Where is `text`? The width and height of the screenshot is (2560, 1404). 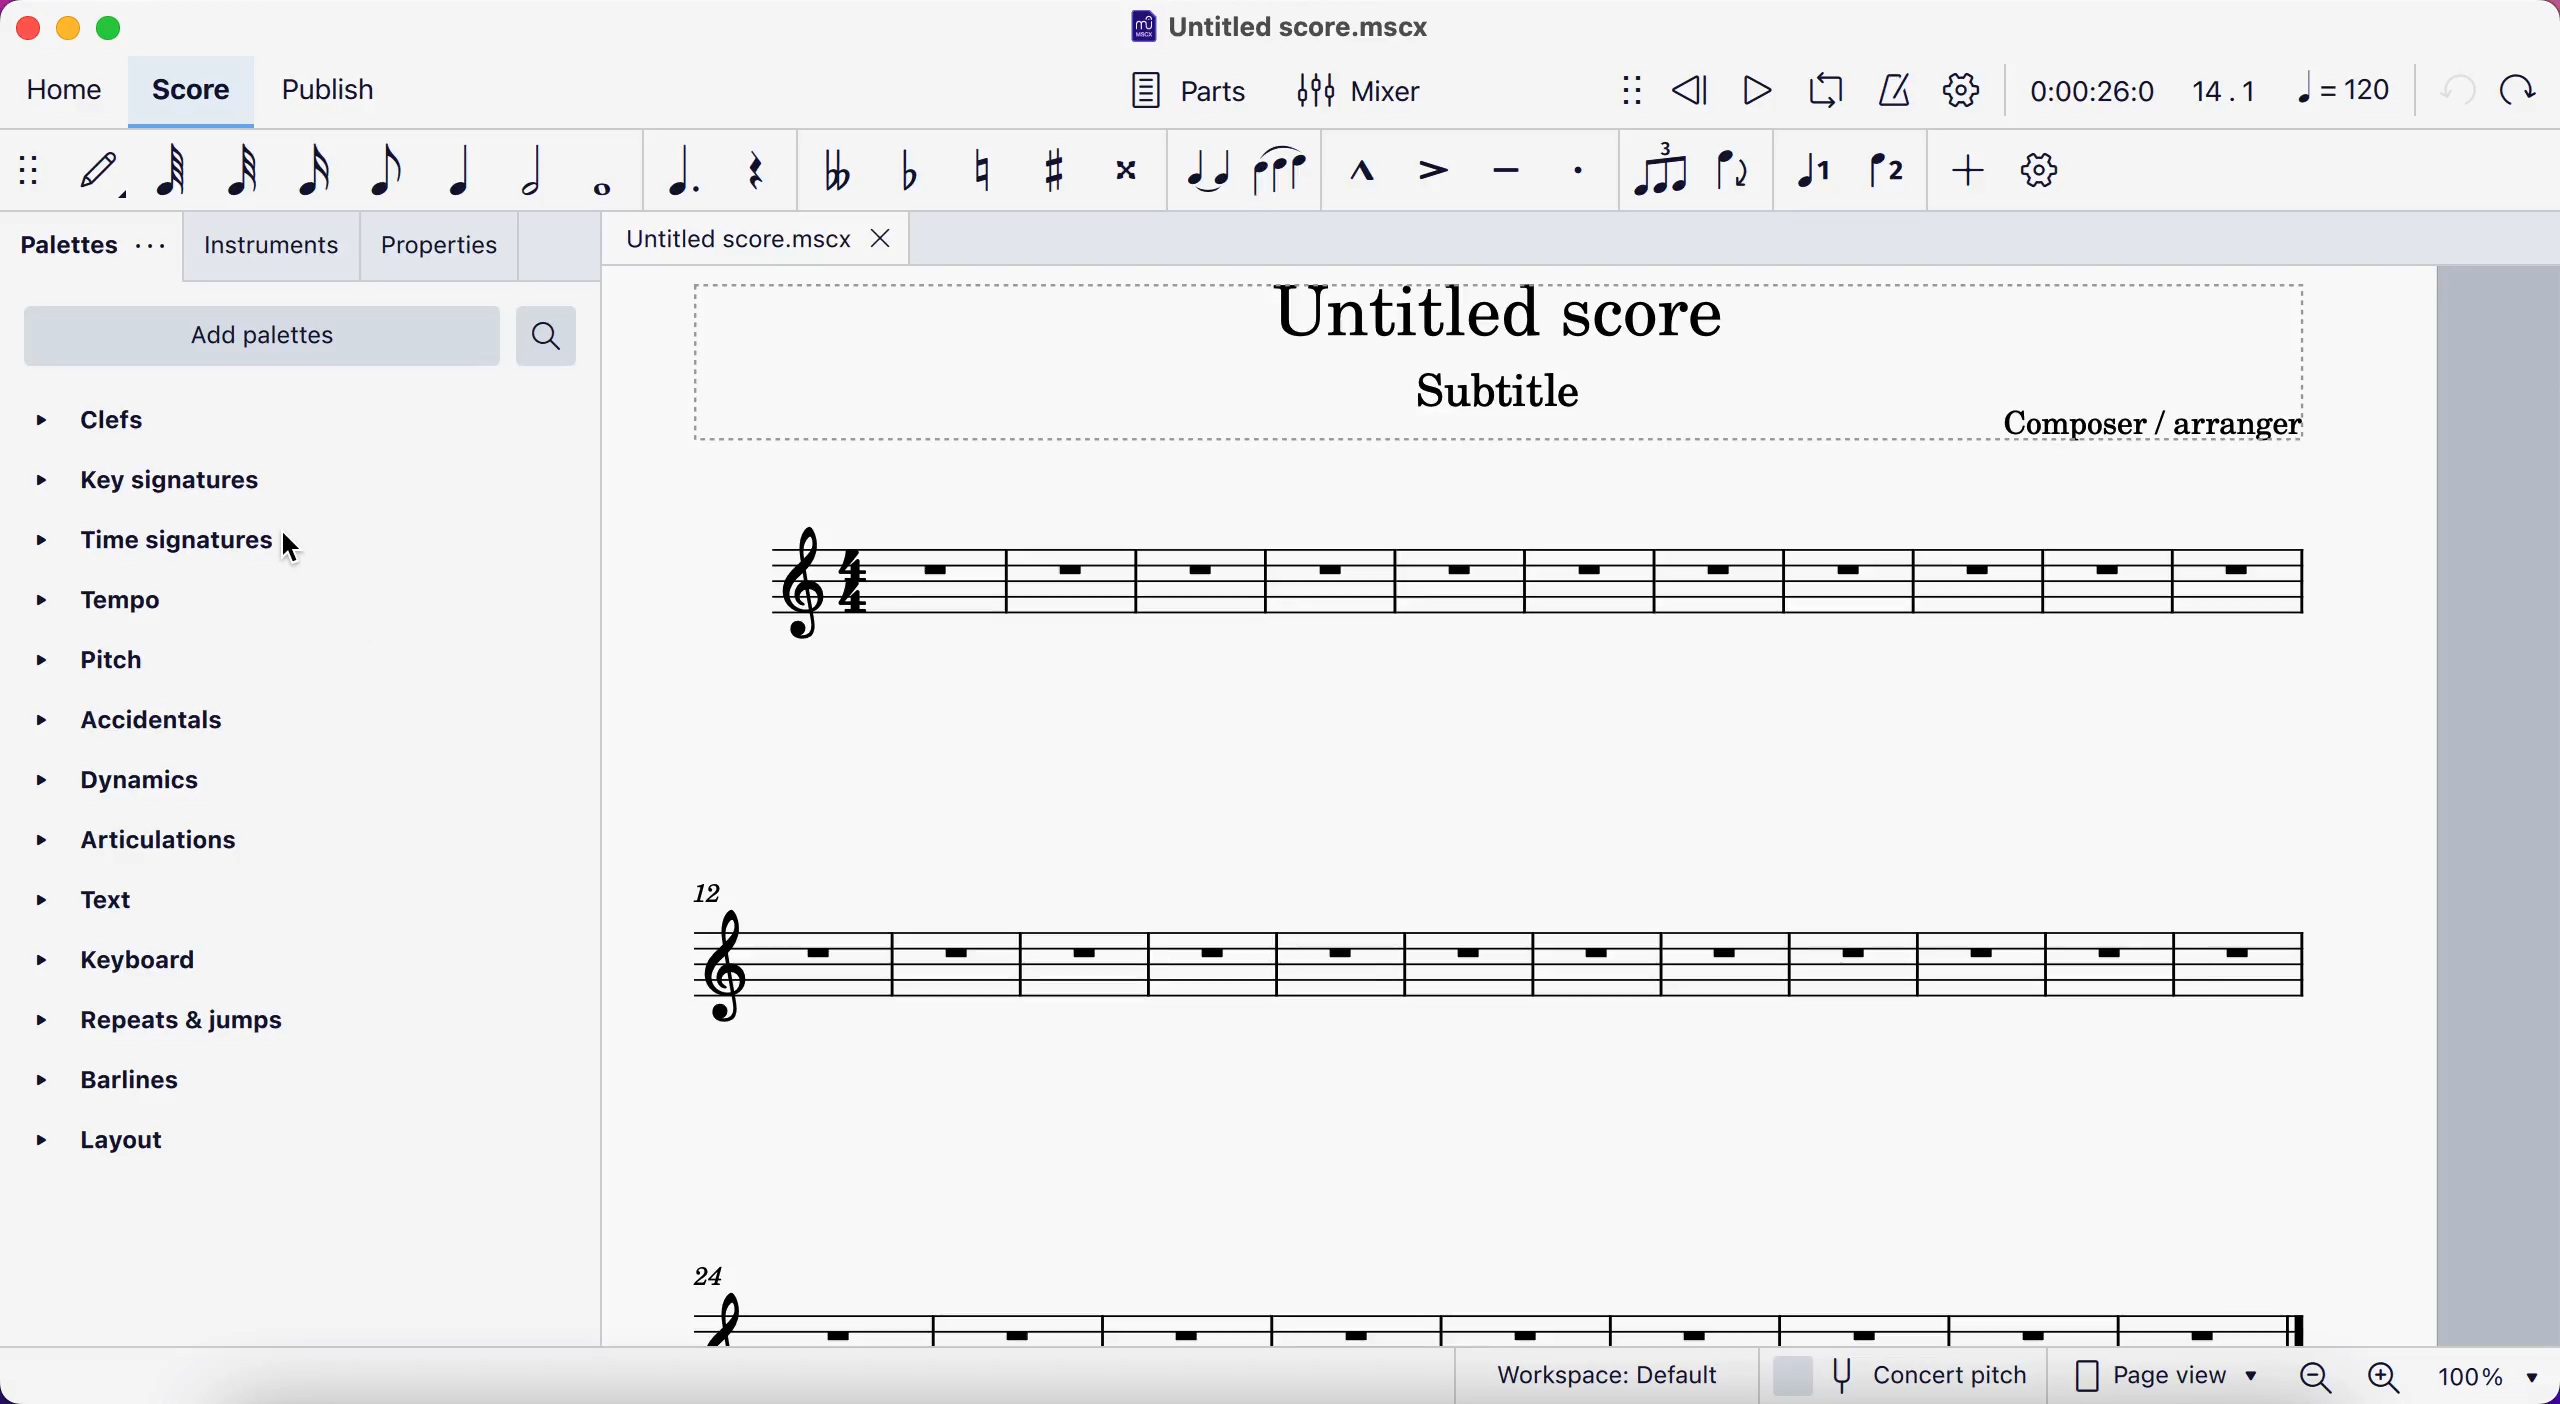 text is located at coordinates (90, 902).